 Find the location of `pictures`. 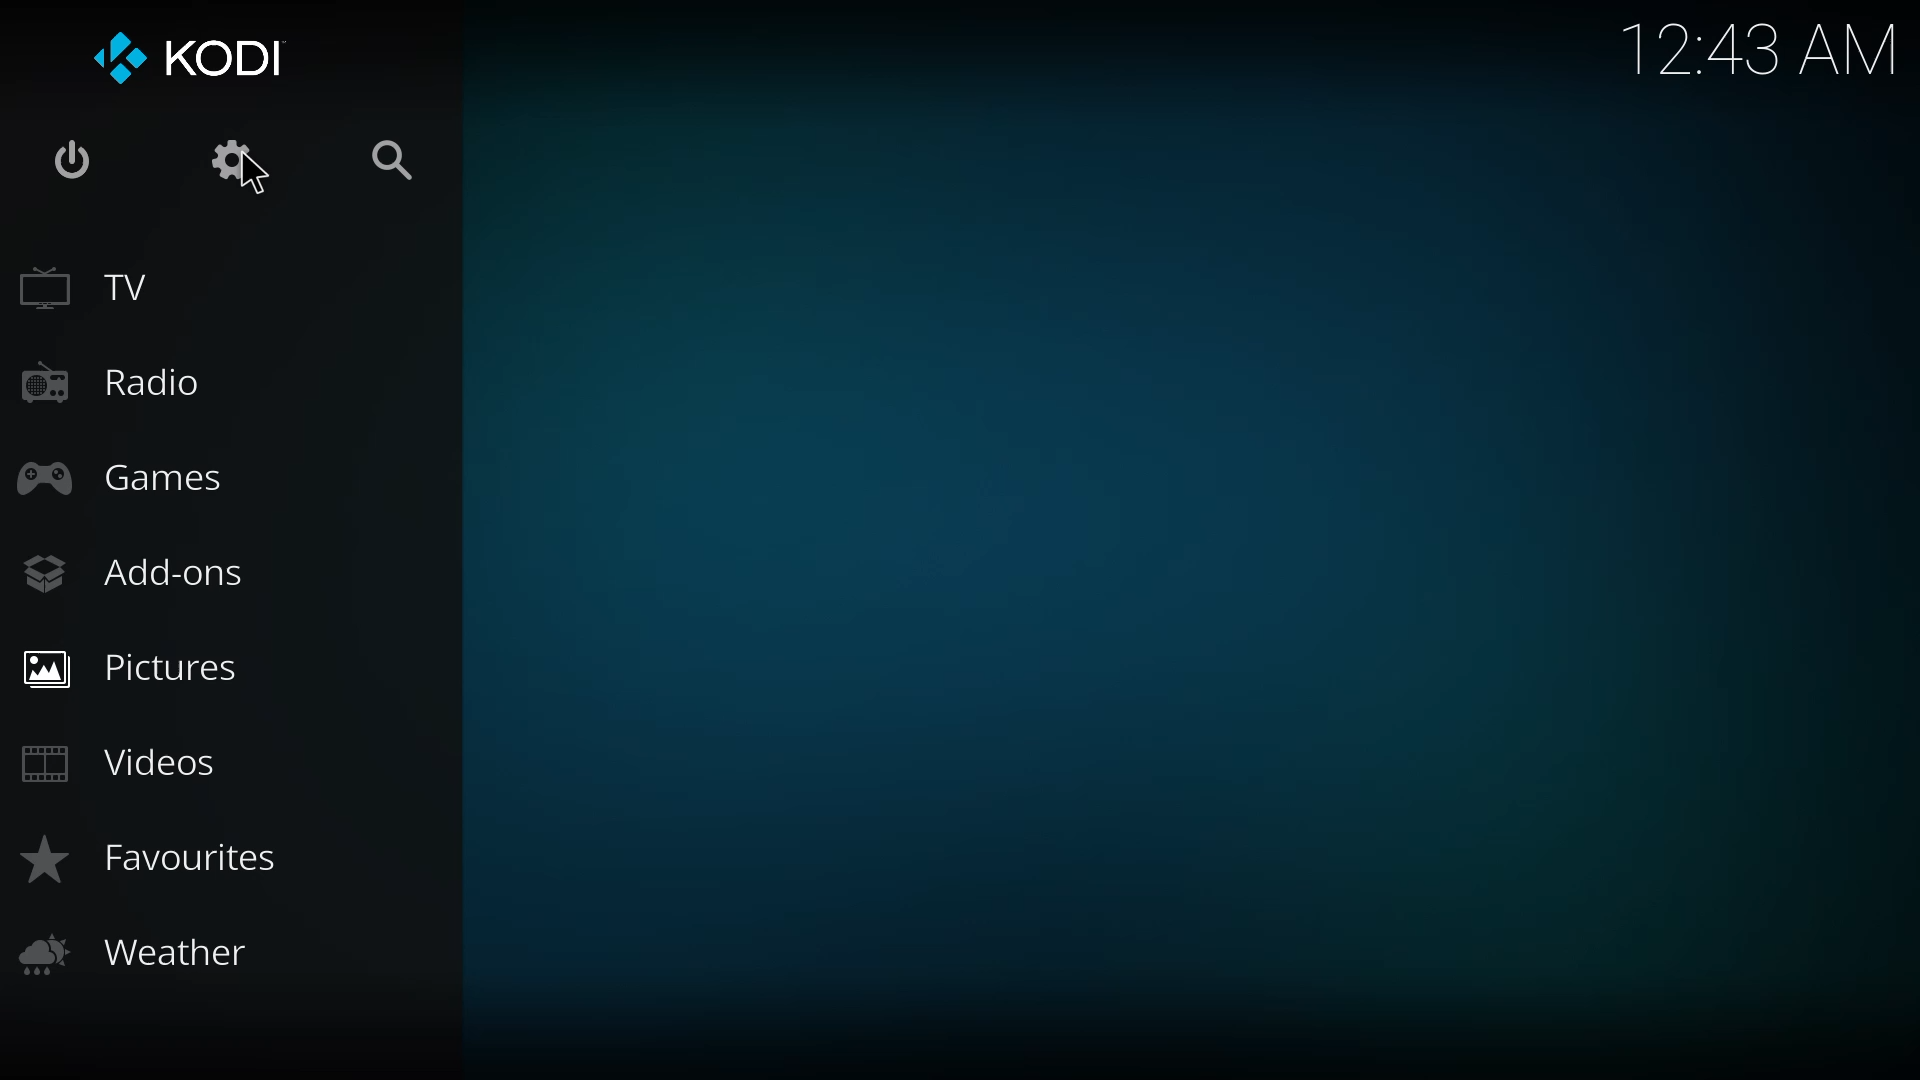

pictures is located at coordinates (140, 663).